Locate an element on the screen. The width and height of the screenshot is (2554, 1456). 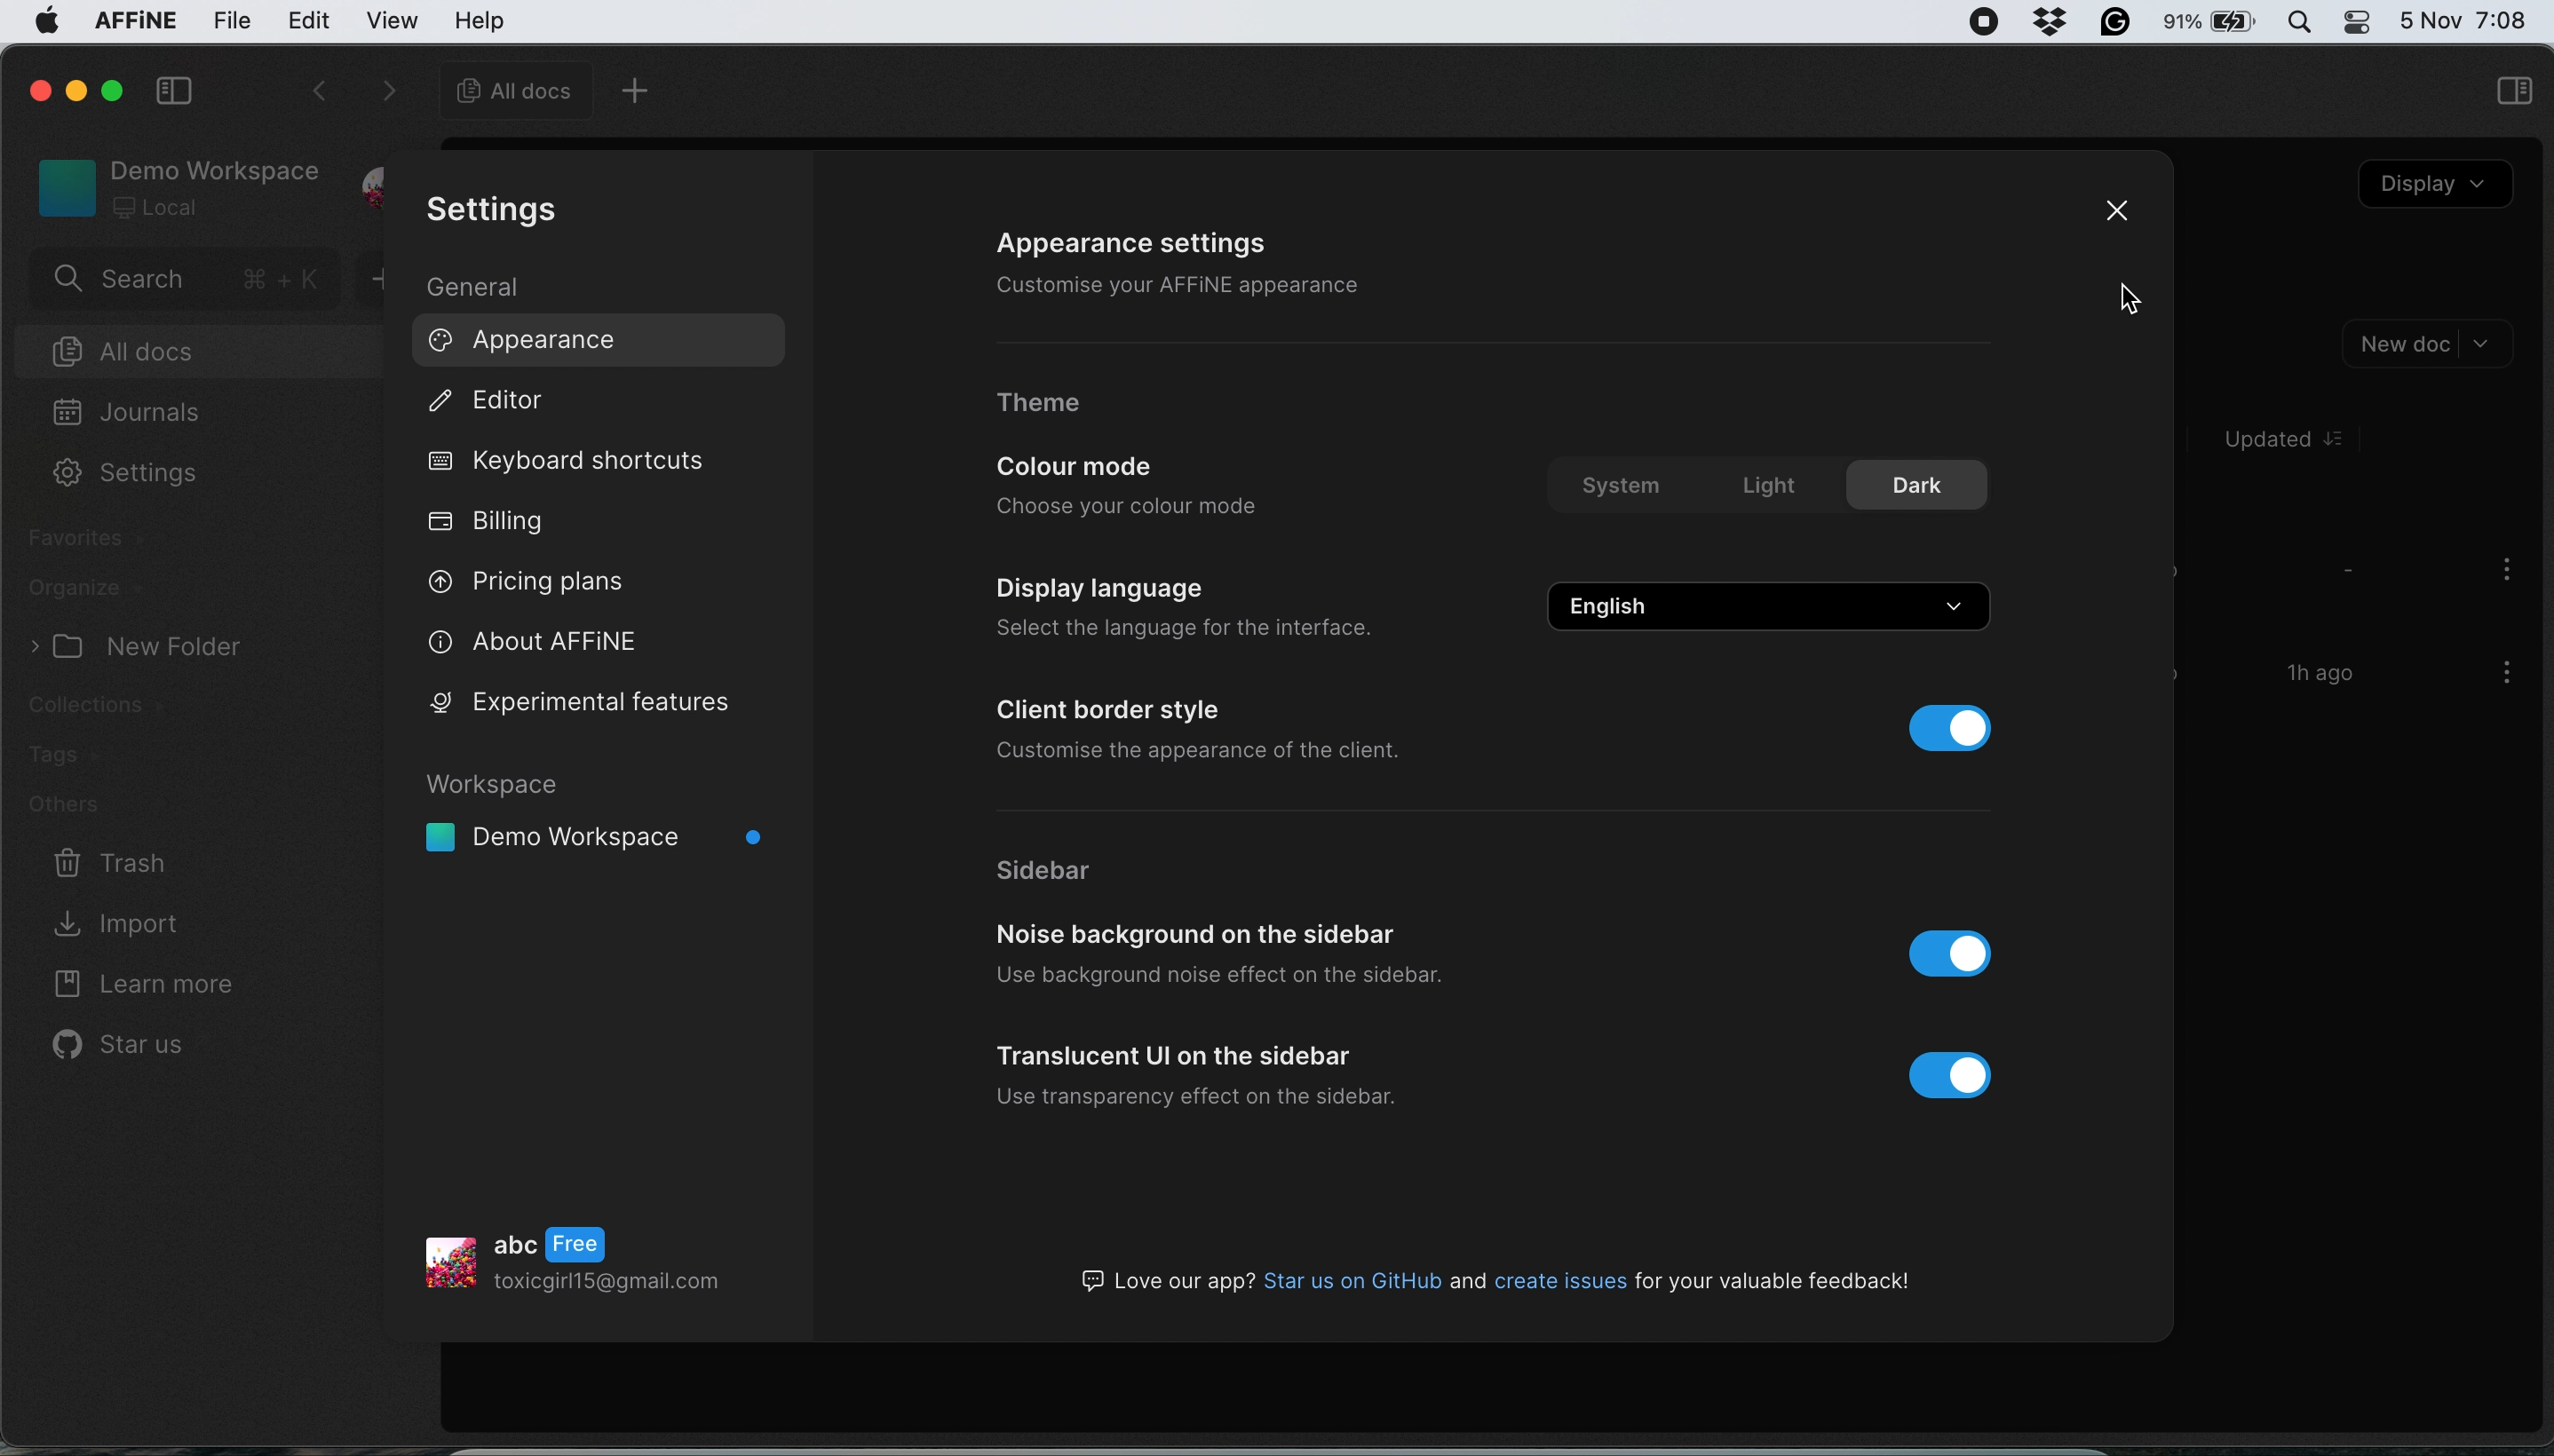
theme is located at coordinates (1040, 402).